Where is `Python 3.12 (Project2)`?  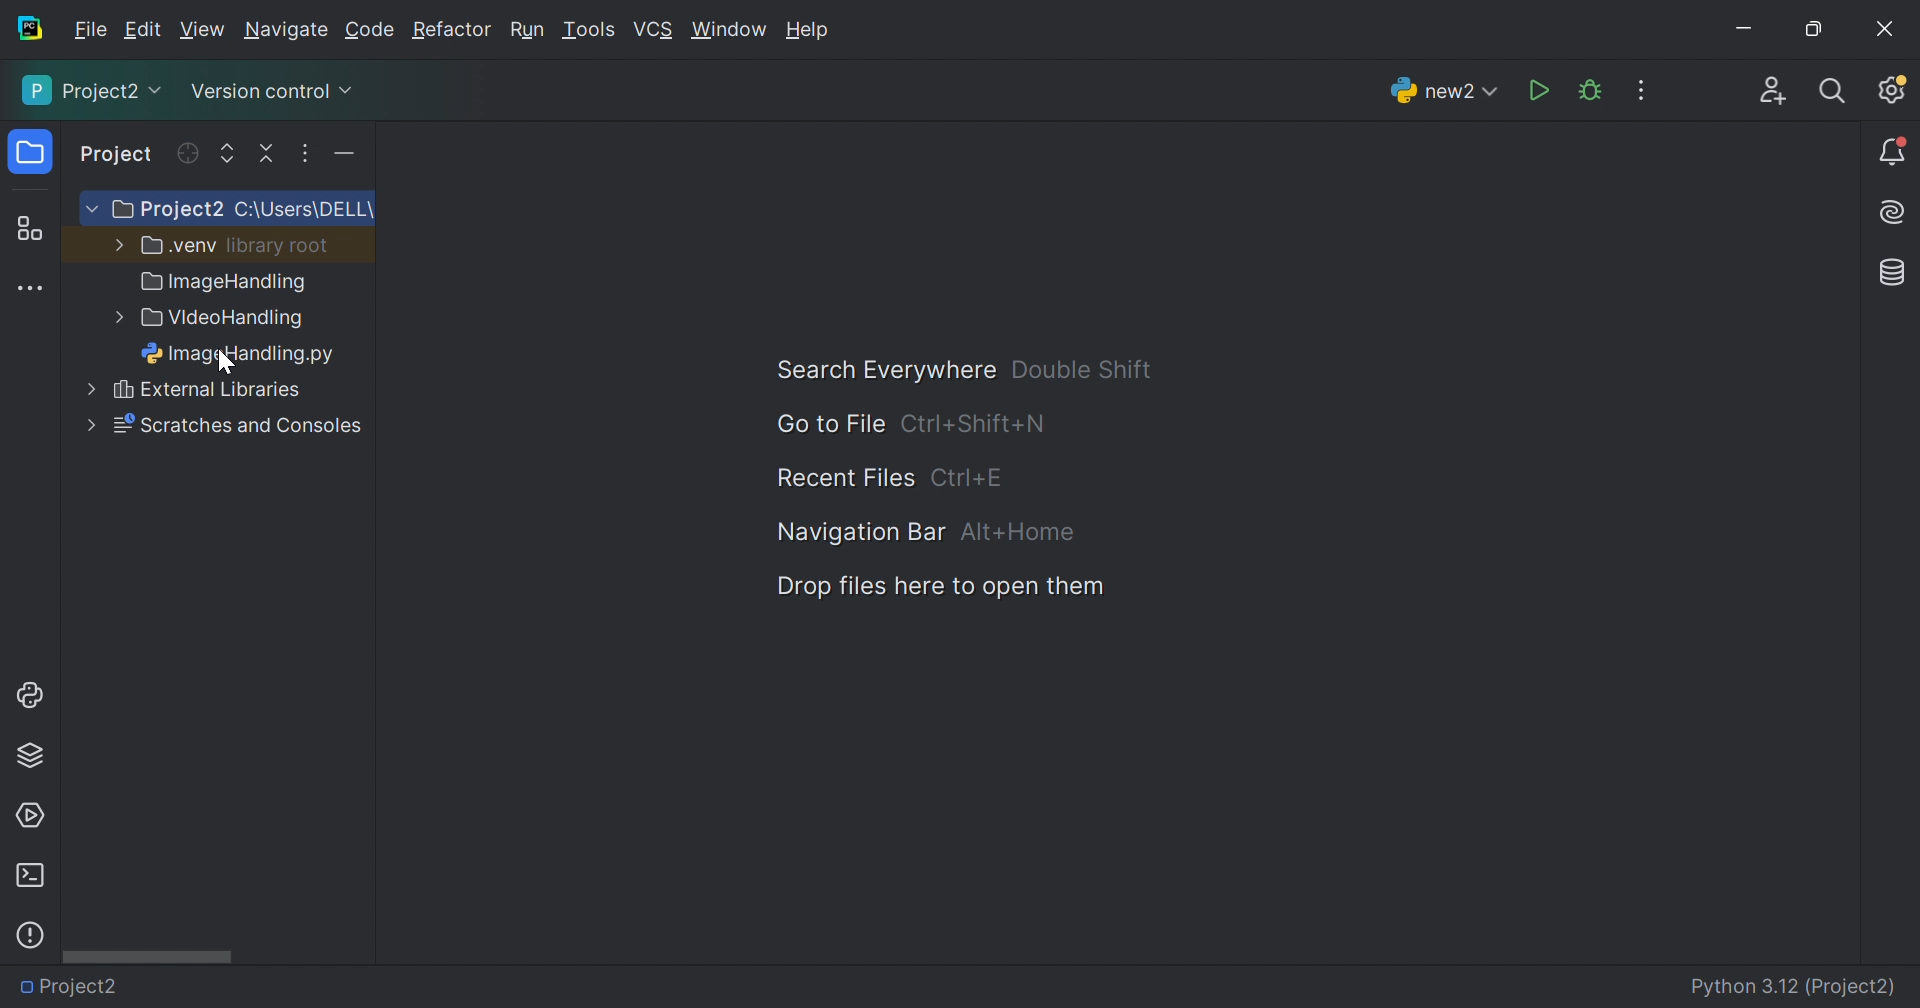
Python 3.12 (Project2) is located at coordinates (1795, 988).